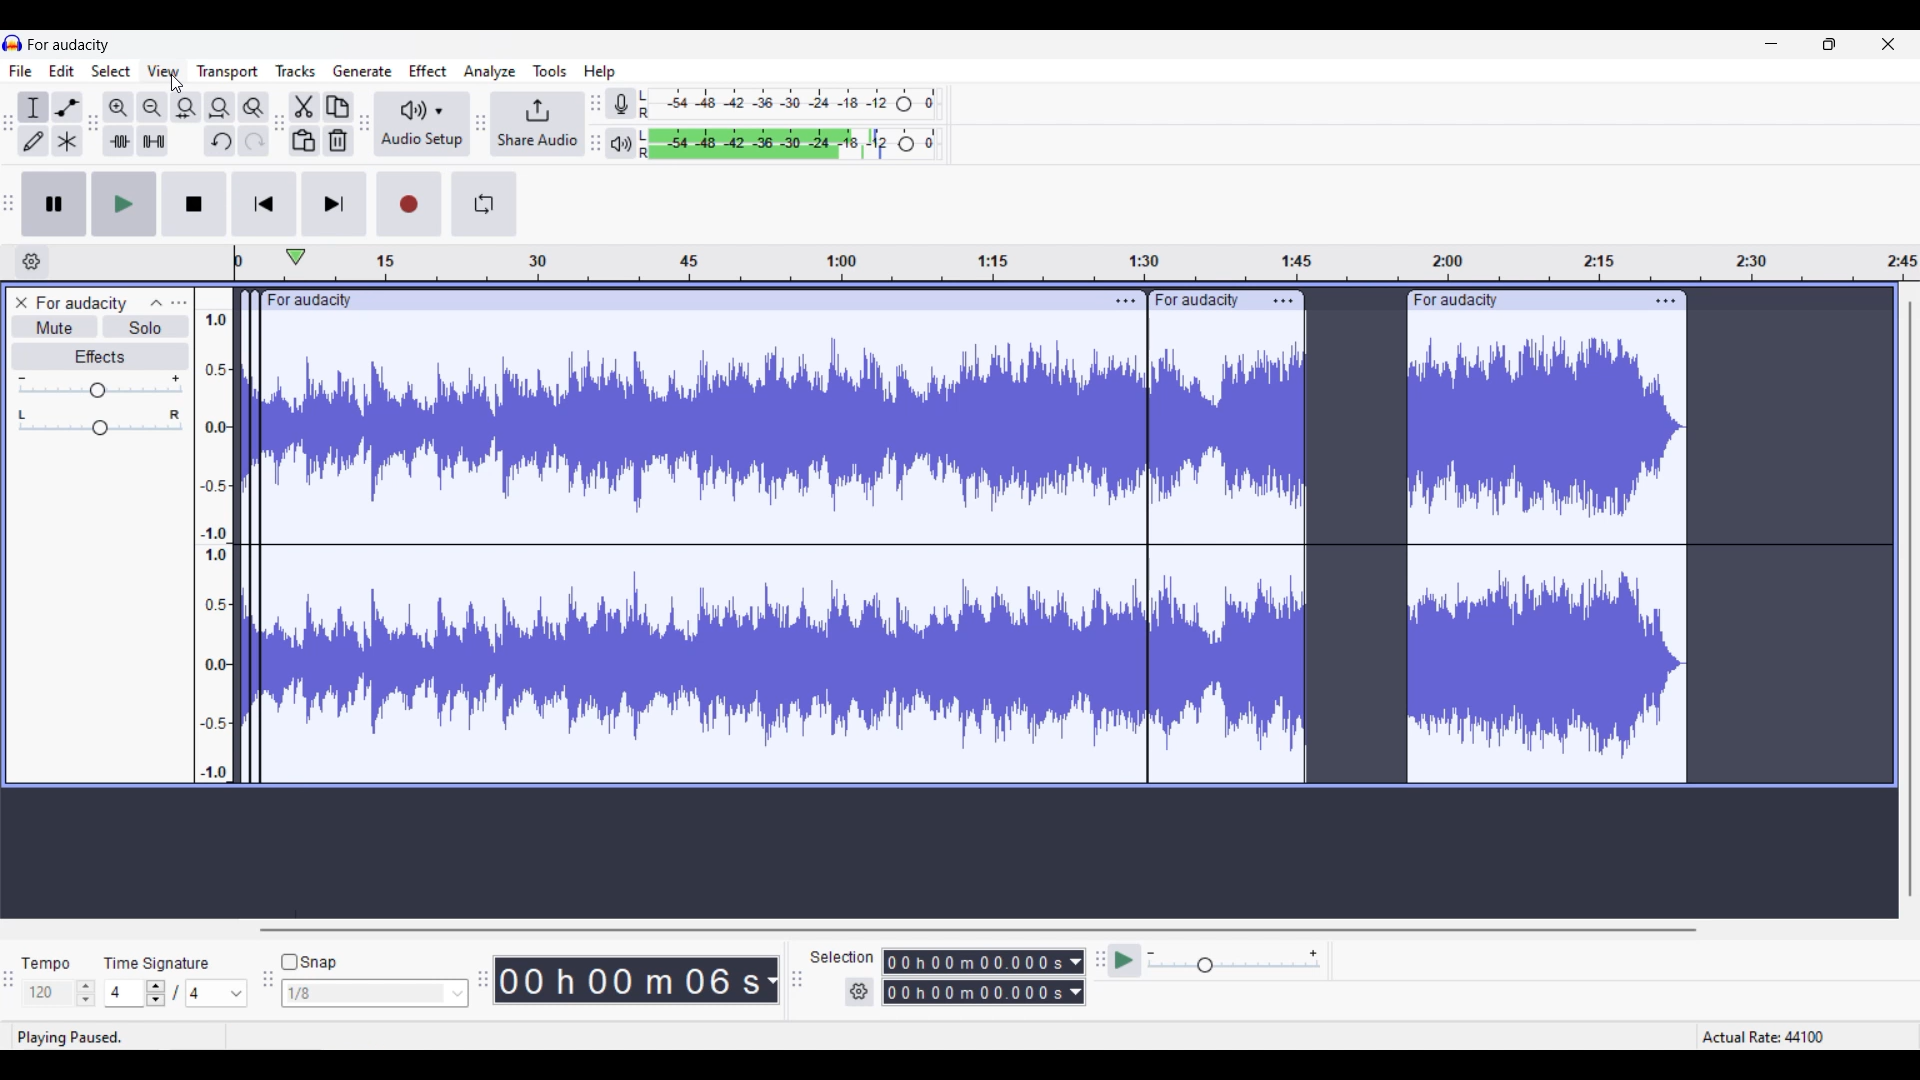 This screenshot has width=1920, height=1080. What do you see at coordinates (304, 141) in the screenshot?
I see `Paste` at bounding box center [304, 141].